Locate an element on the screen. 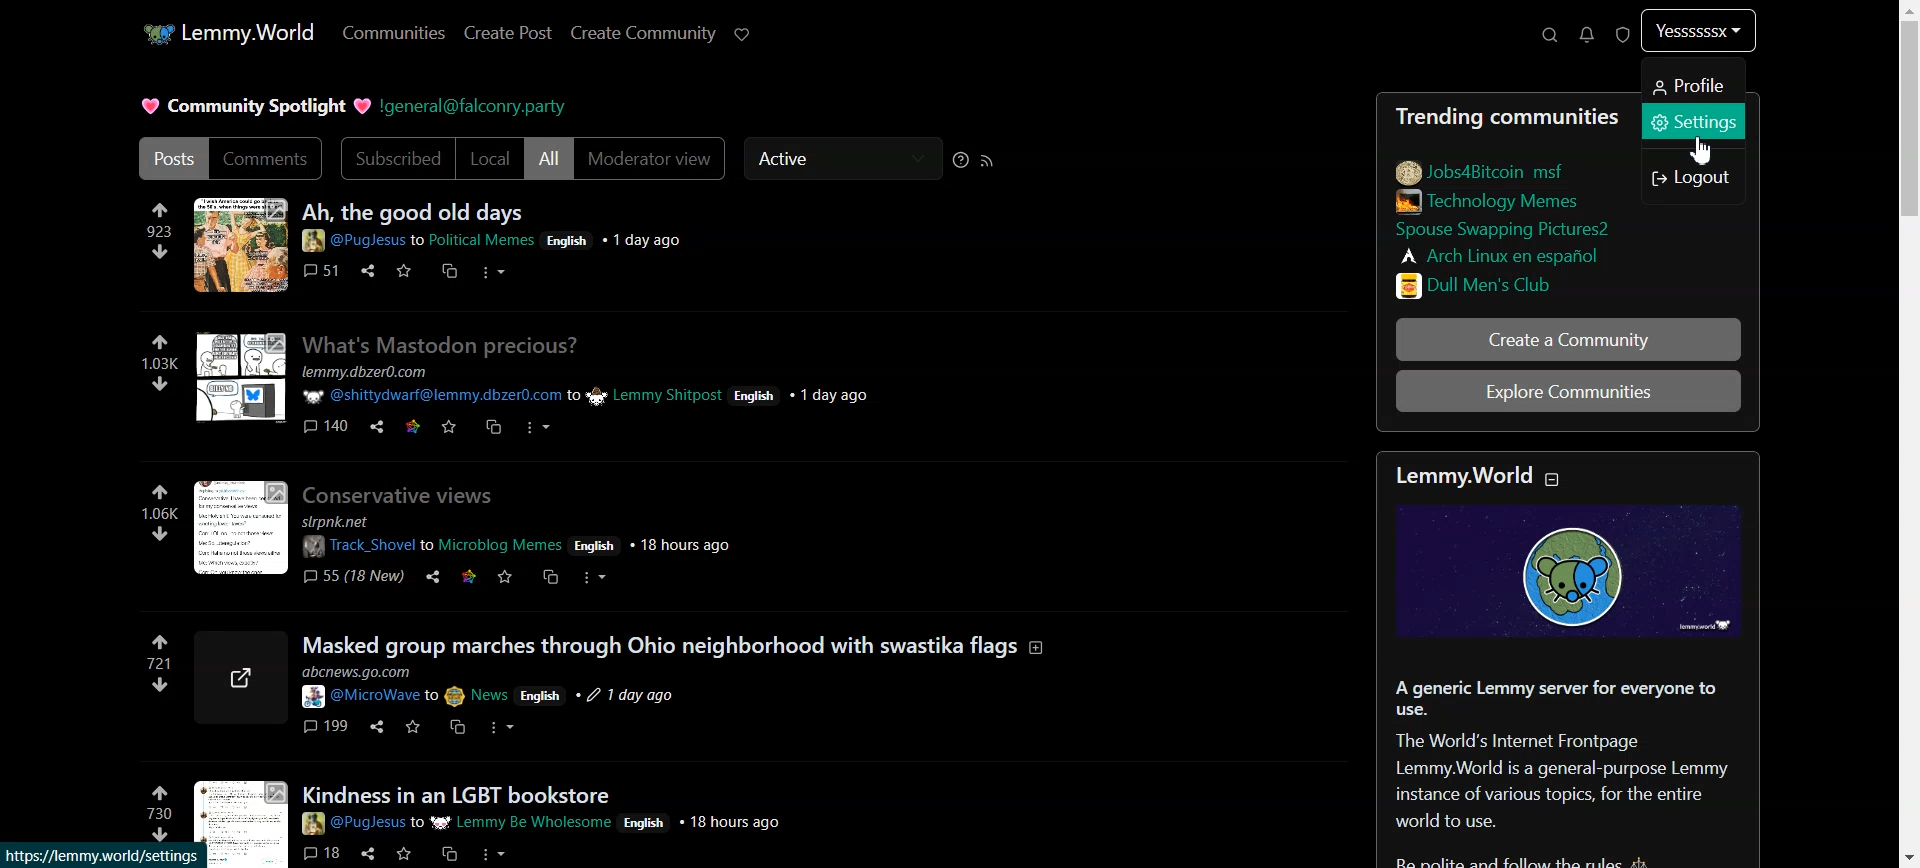  save is located at coordinates (407, 269).